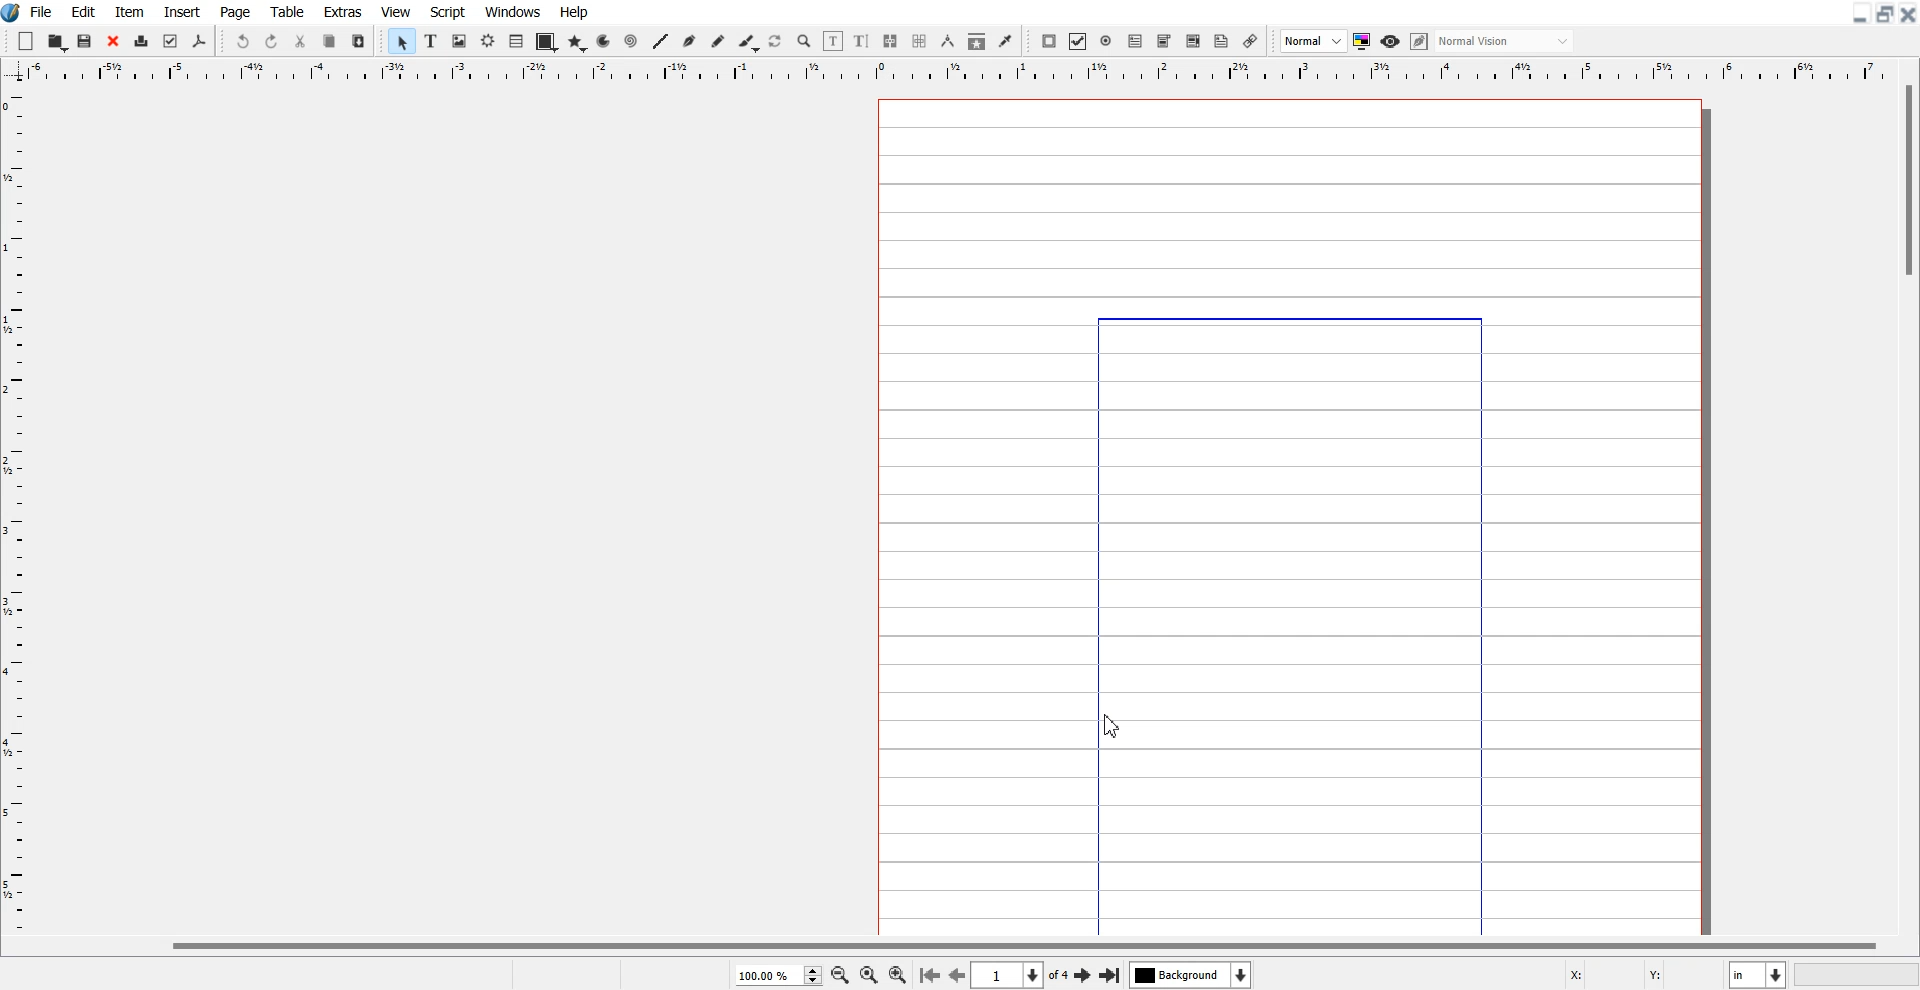 The image size is (1920, 990). What do you see at coordinates (86, 41) in the screenshot?
I see `Save` at bounding box center [86, 41].